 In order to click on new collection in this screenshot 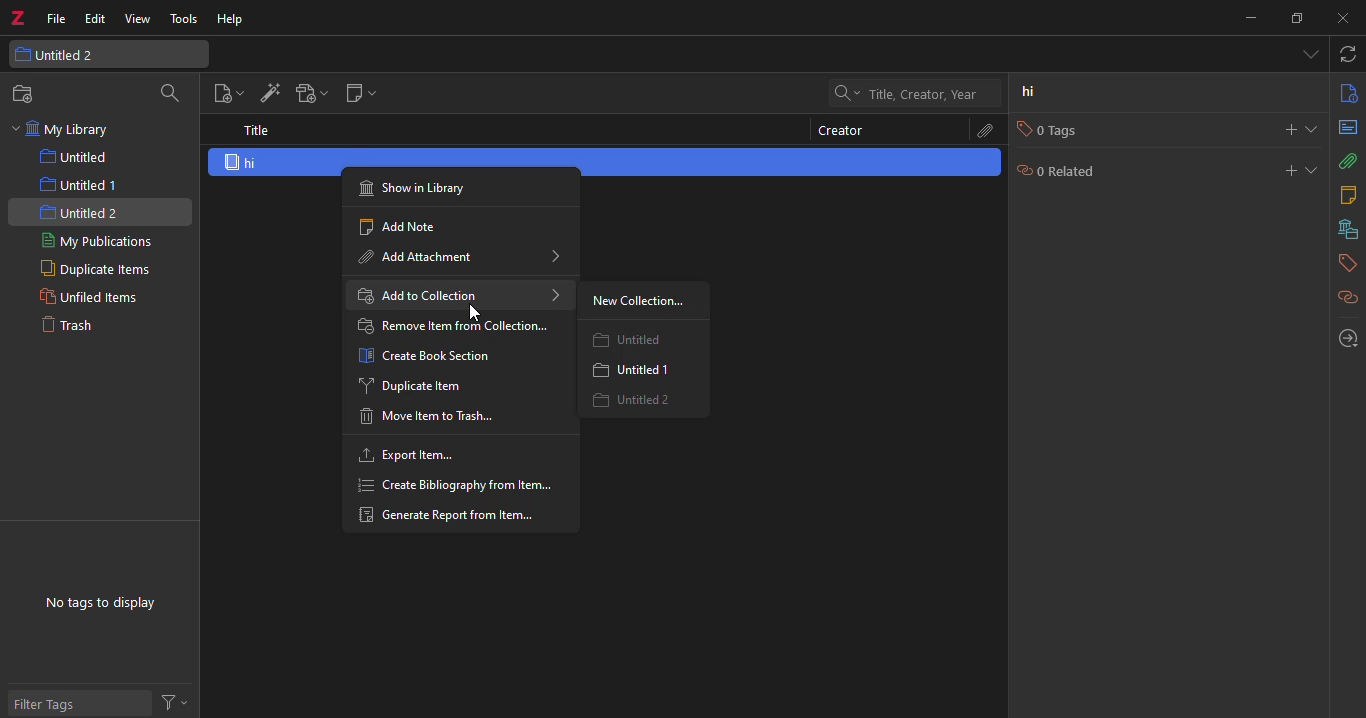, I will do `click(25, 94)`.